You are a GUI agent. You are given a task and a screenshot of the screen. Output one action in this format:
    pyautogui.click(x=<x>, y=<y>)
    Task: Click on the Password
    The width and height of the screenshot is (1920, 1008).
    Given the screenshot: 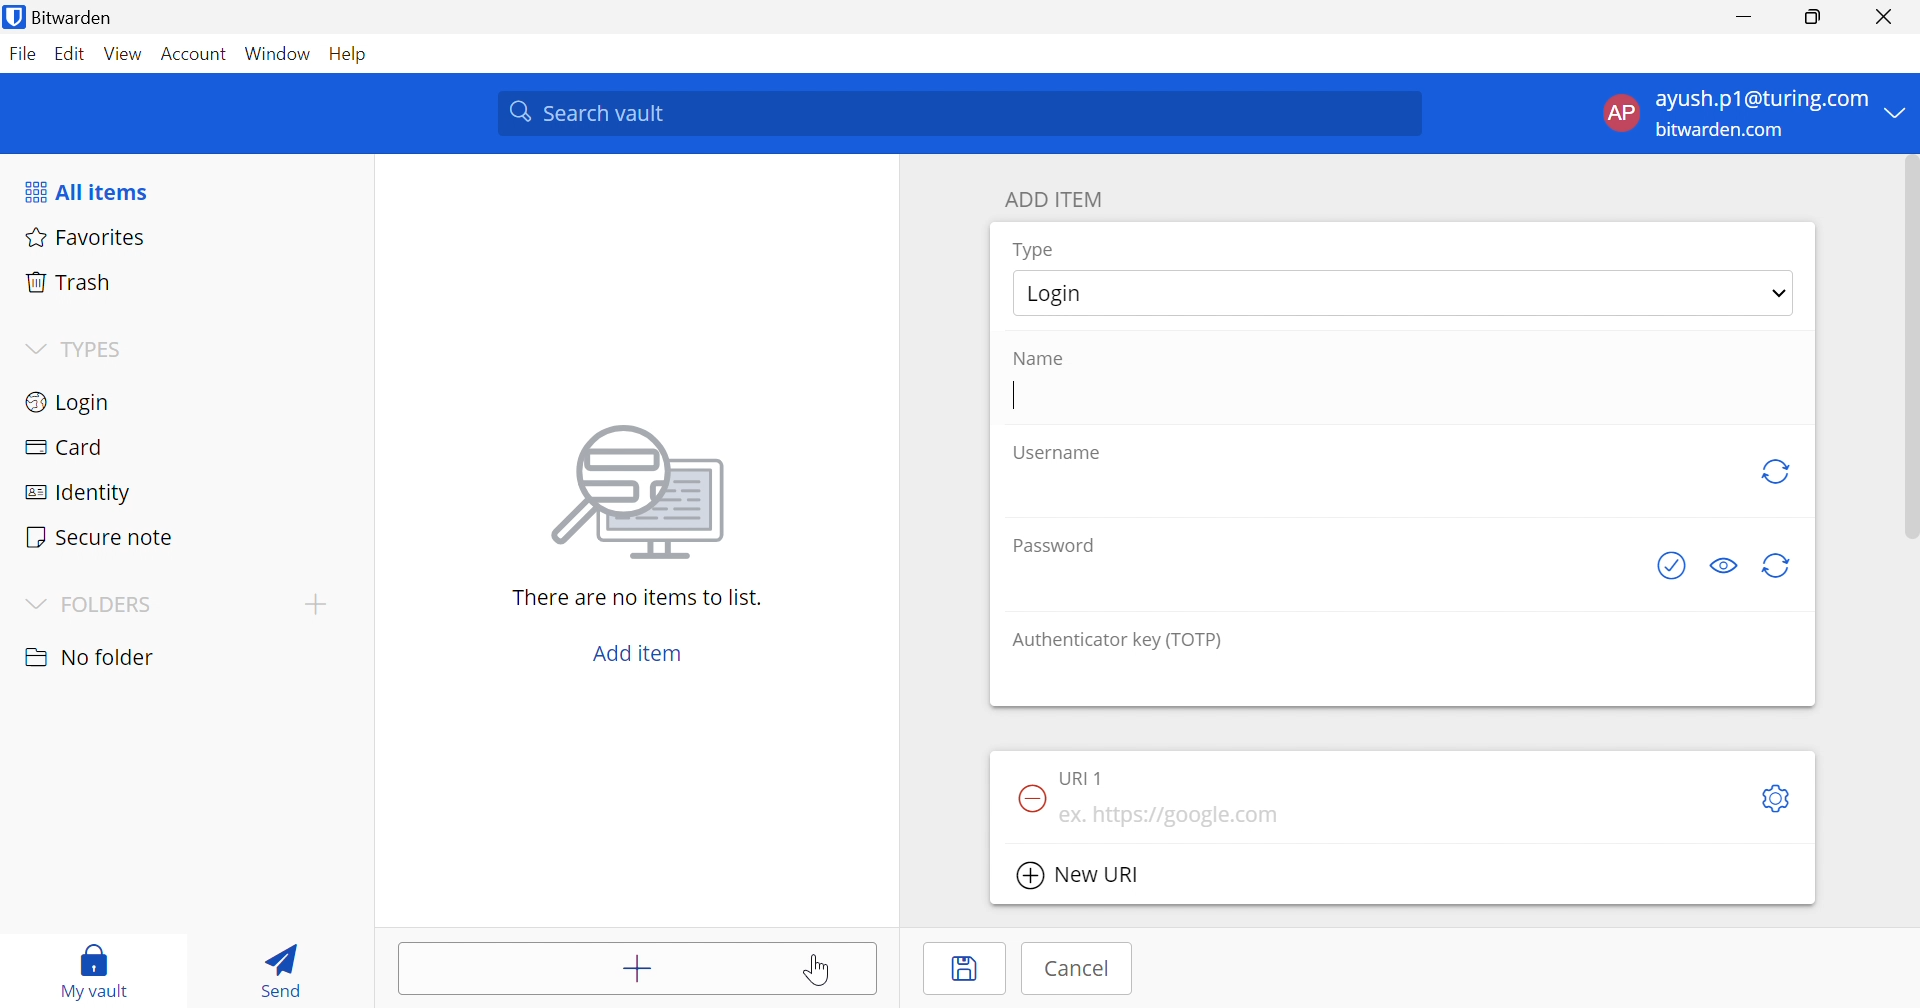 What is the action you would take?
    pyautogui.click(x=1055, y=545)
    